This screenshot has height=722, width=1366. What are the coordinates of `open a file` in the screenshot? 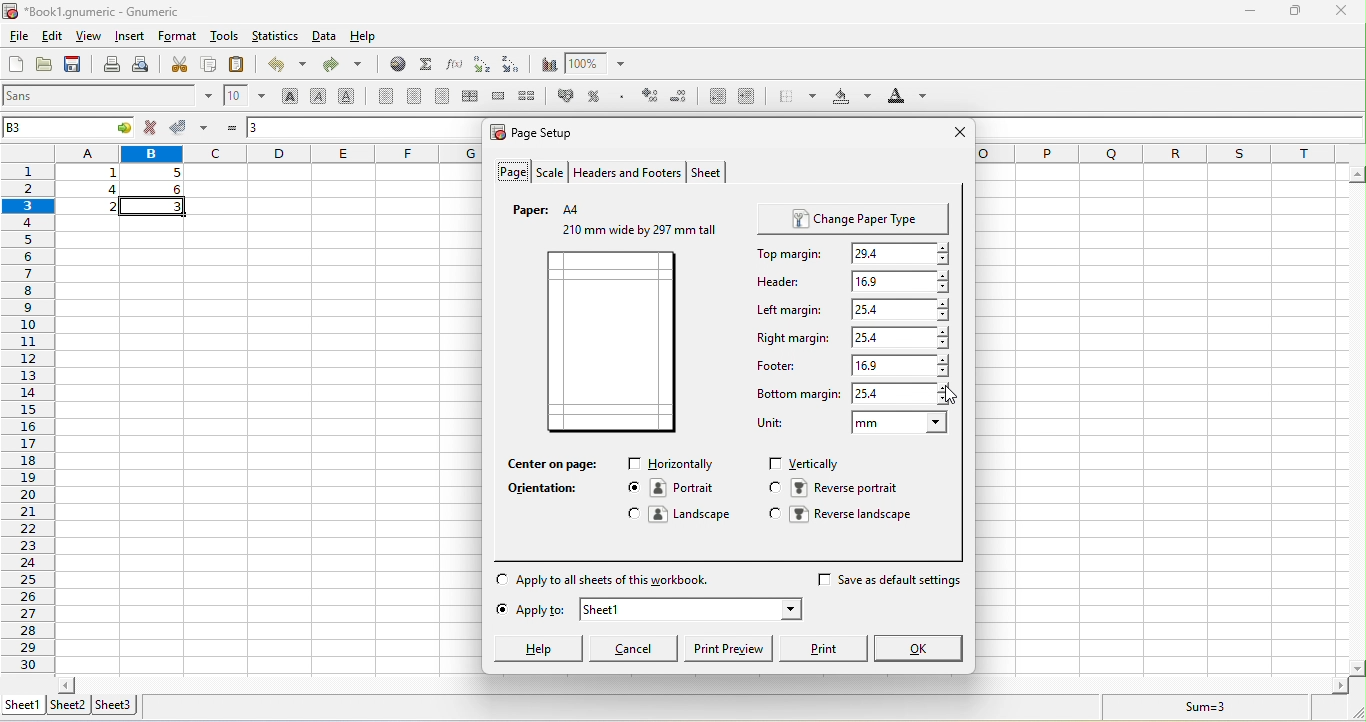 It's located at (46, 66).